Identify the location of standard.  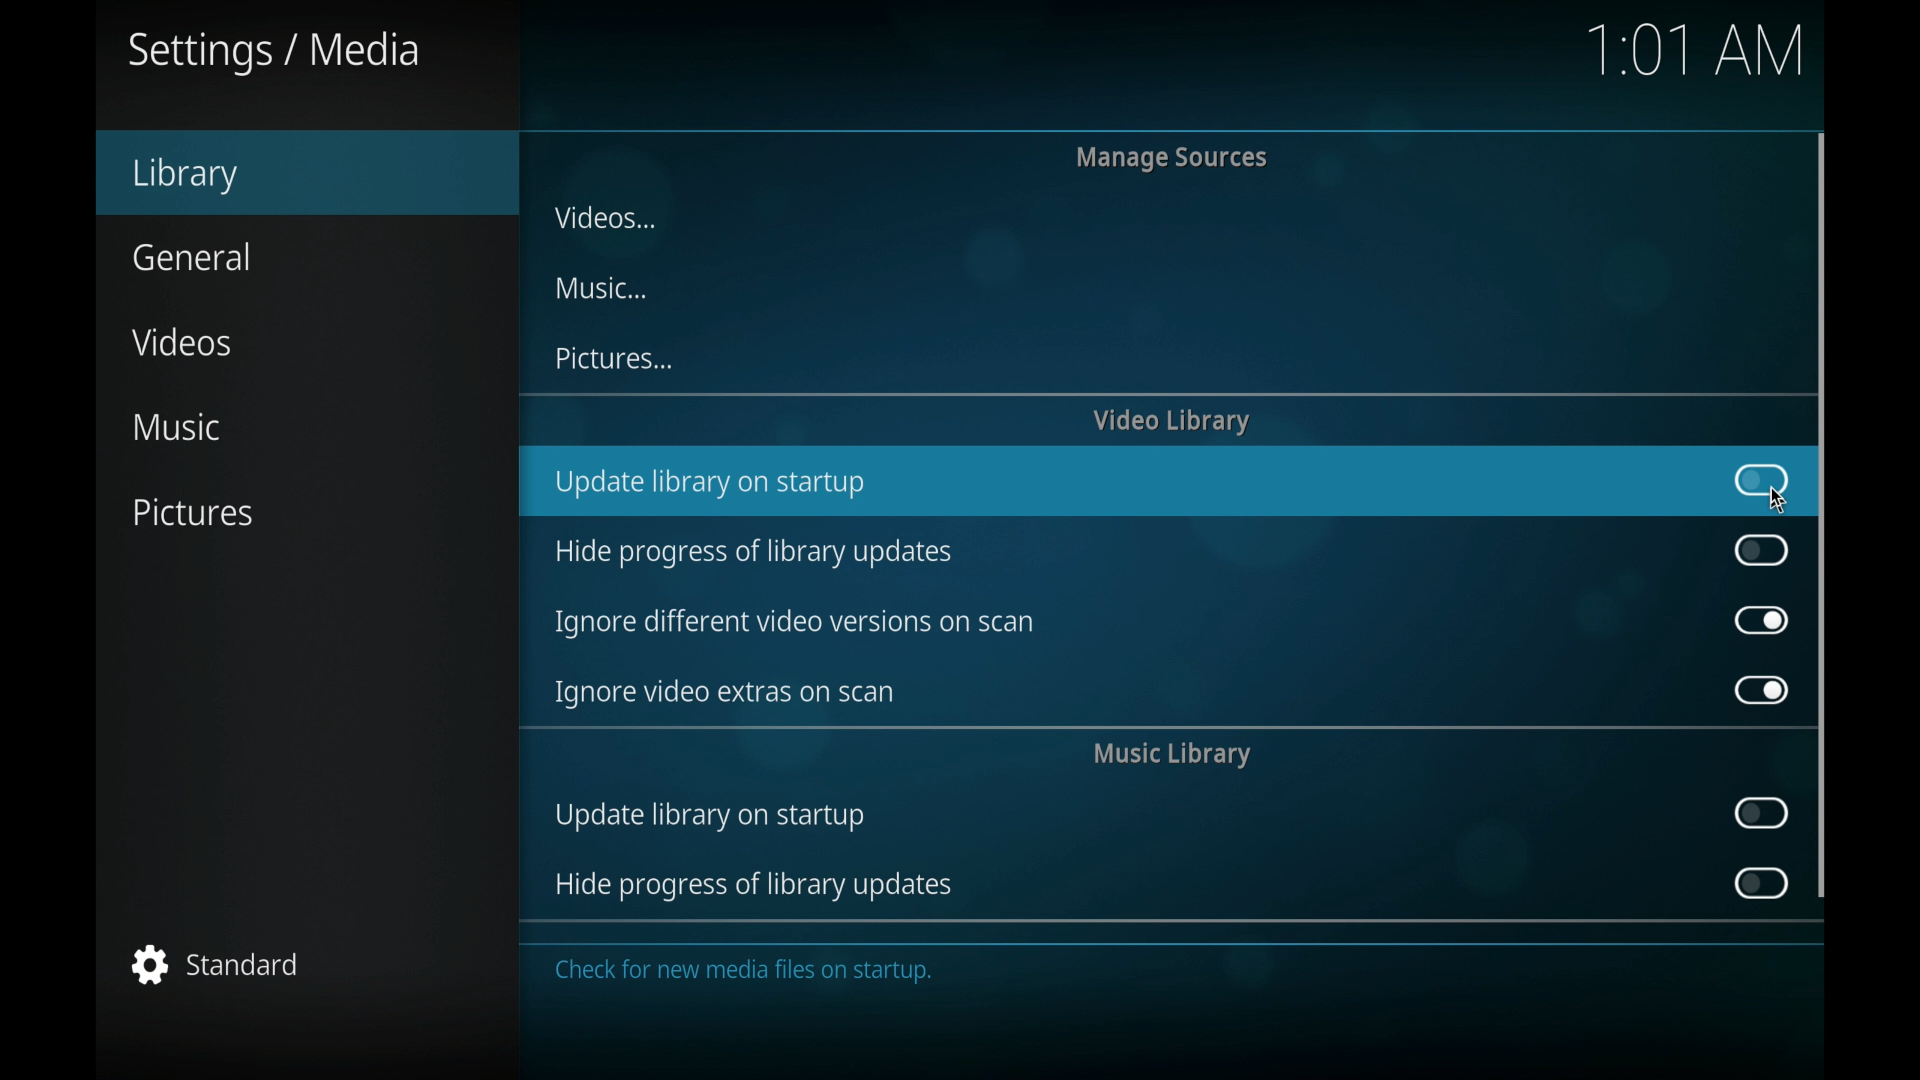
(216, 964).